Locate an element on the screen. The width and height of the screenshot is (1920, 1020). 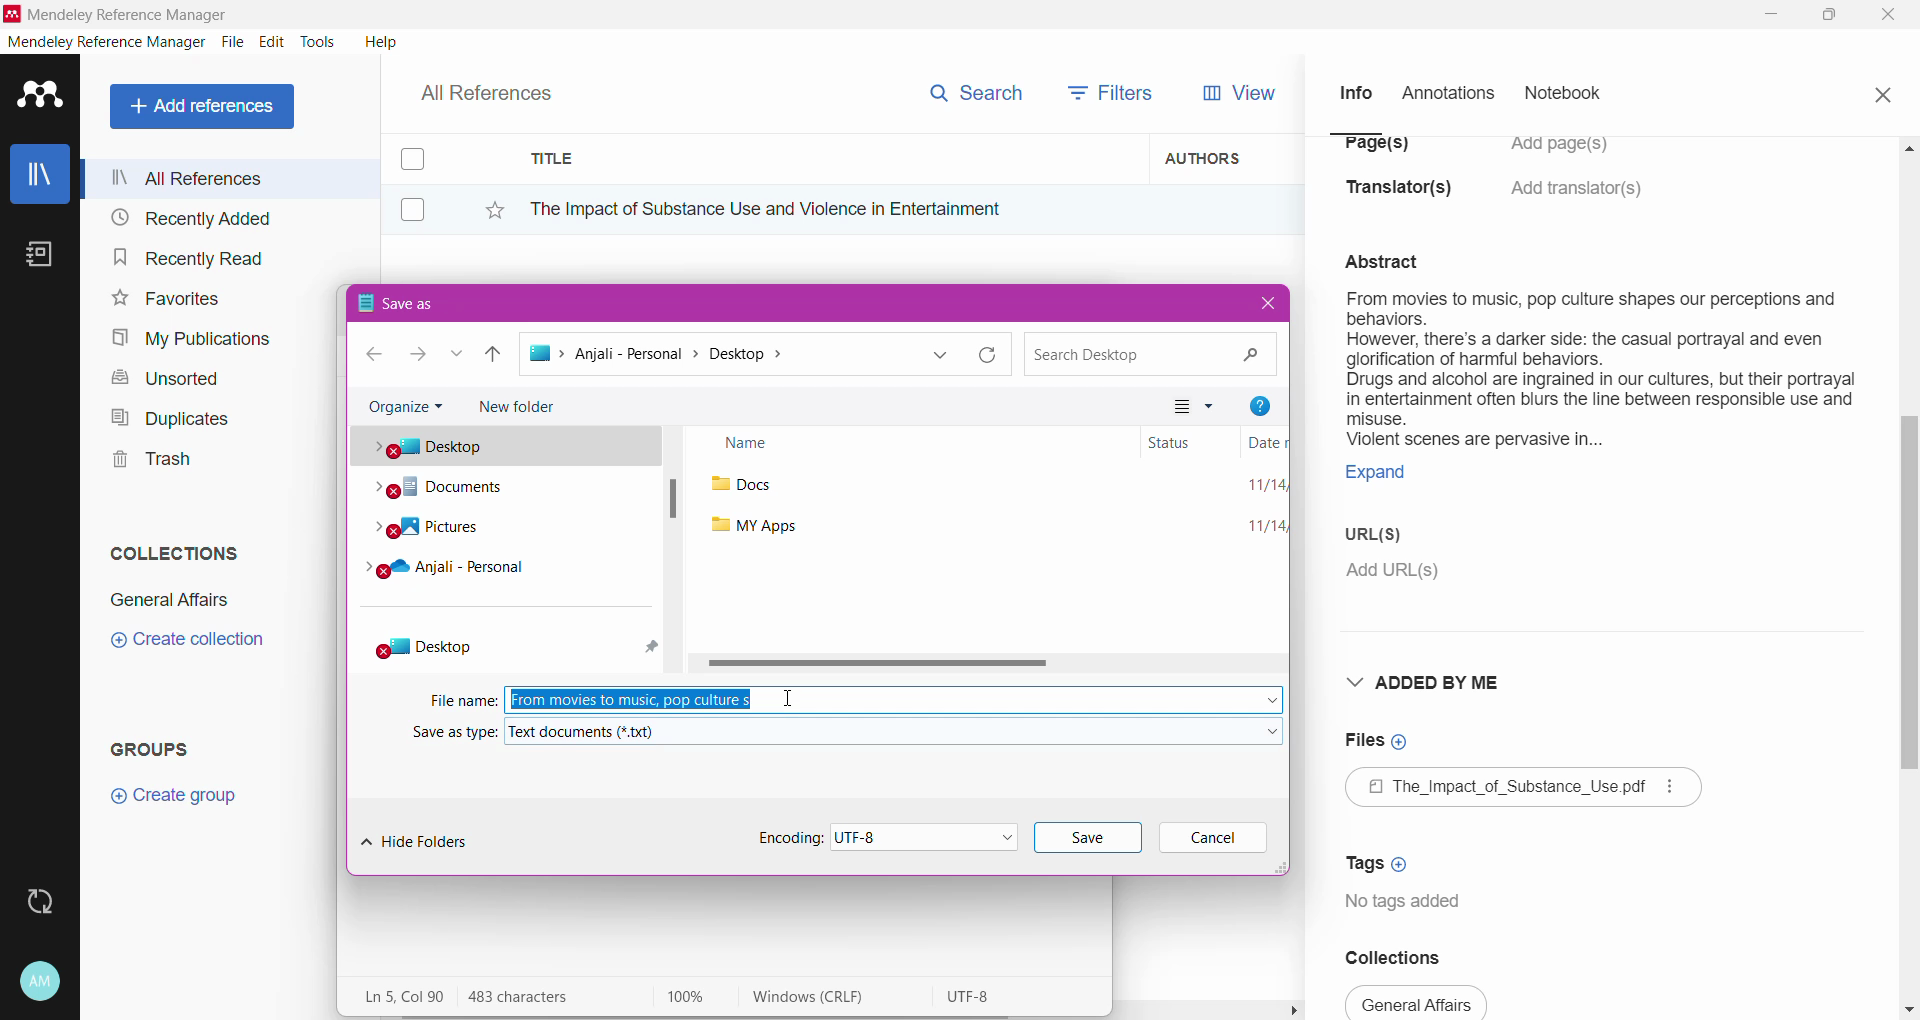
Save as type is located at coordinates (451, 734).